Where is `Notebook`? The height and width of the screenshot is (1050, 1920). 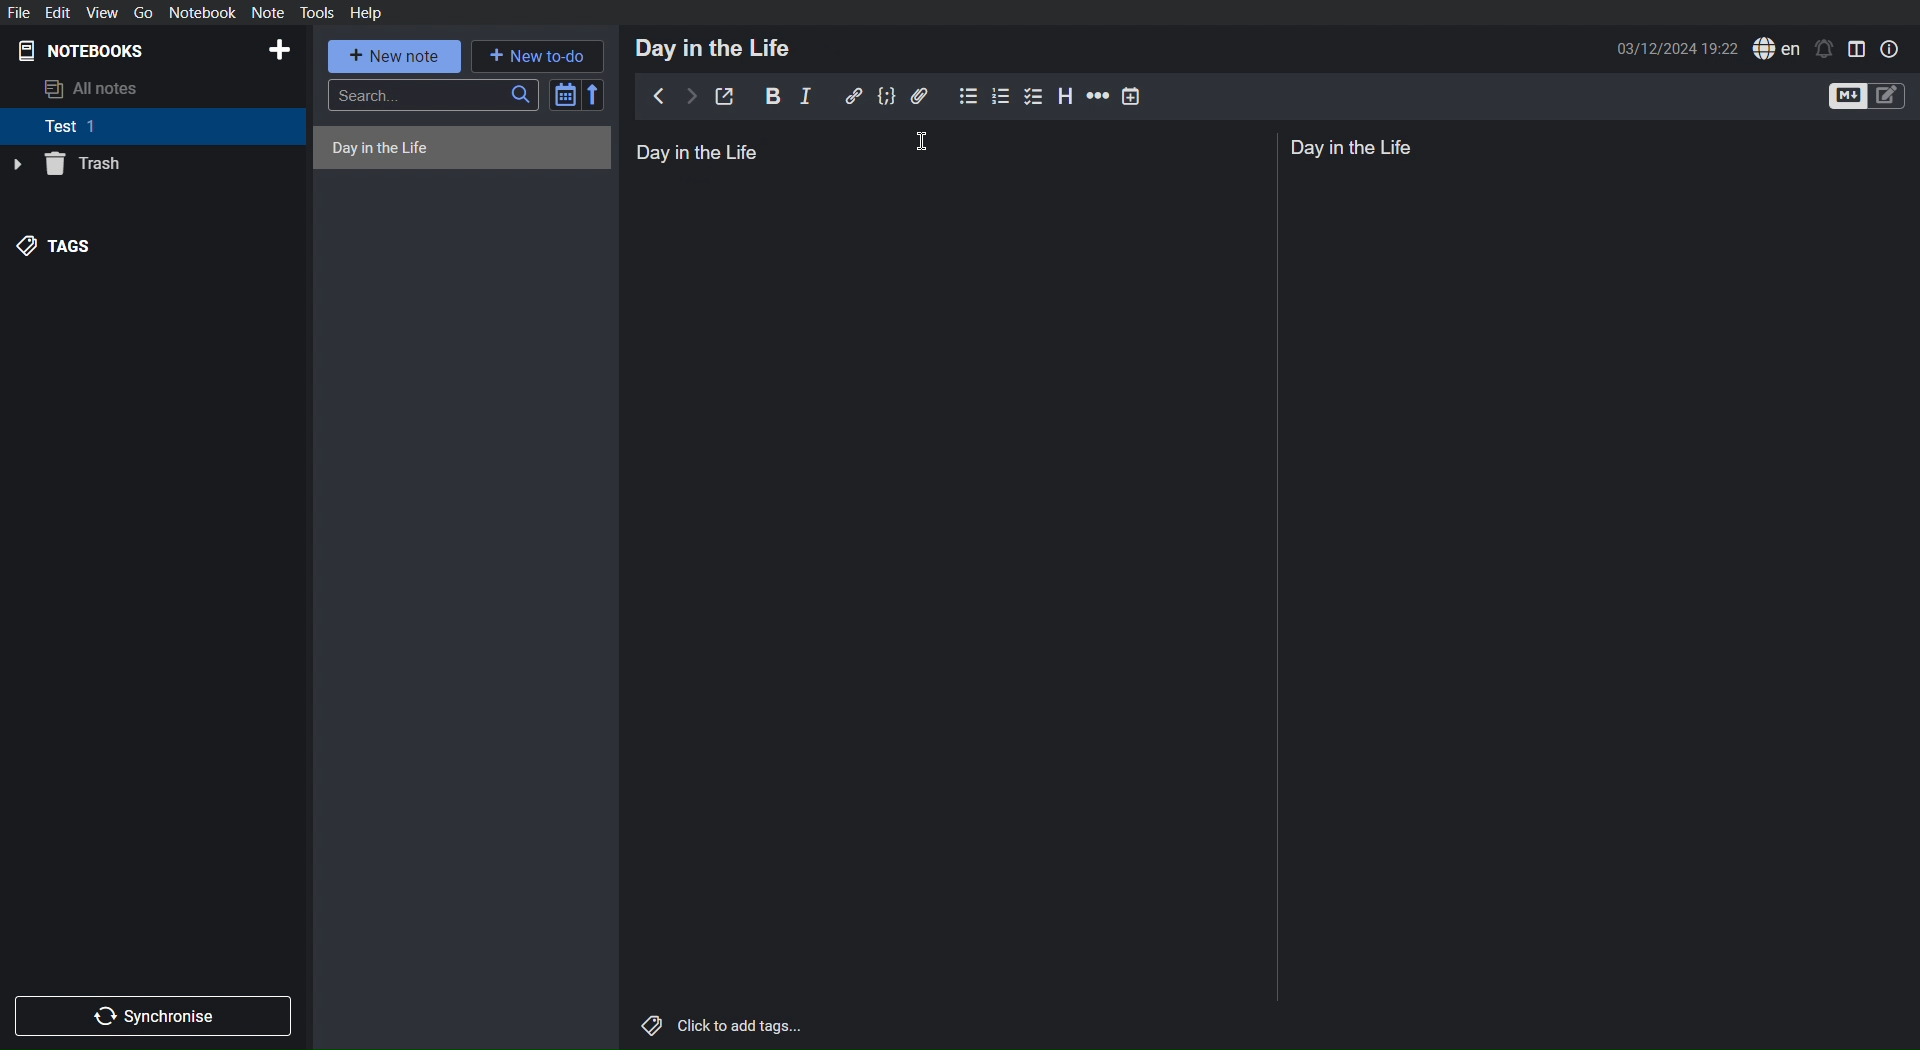 Notebook is located at coordinates (202, 13).